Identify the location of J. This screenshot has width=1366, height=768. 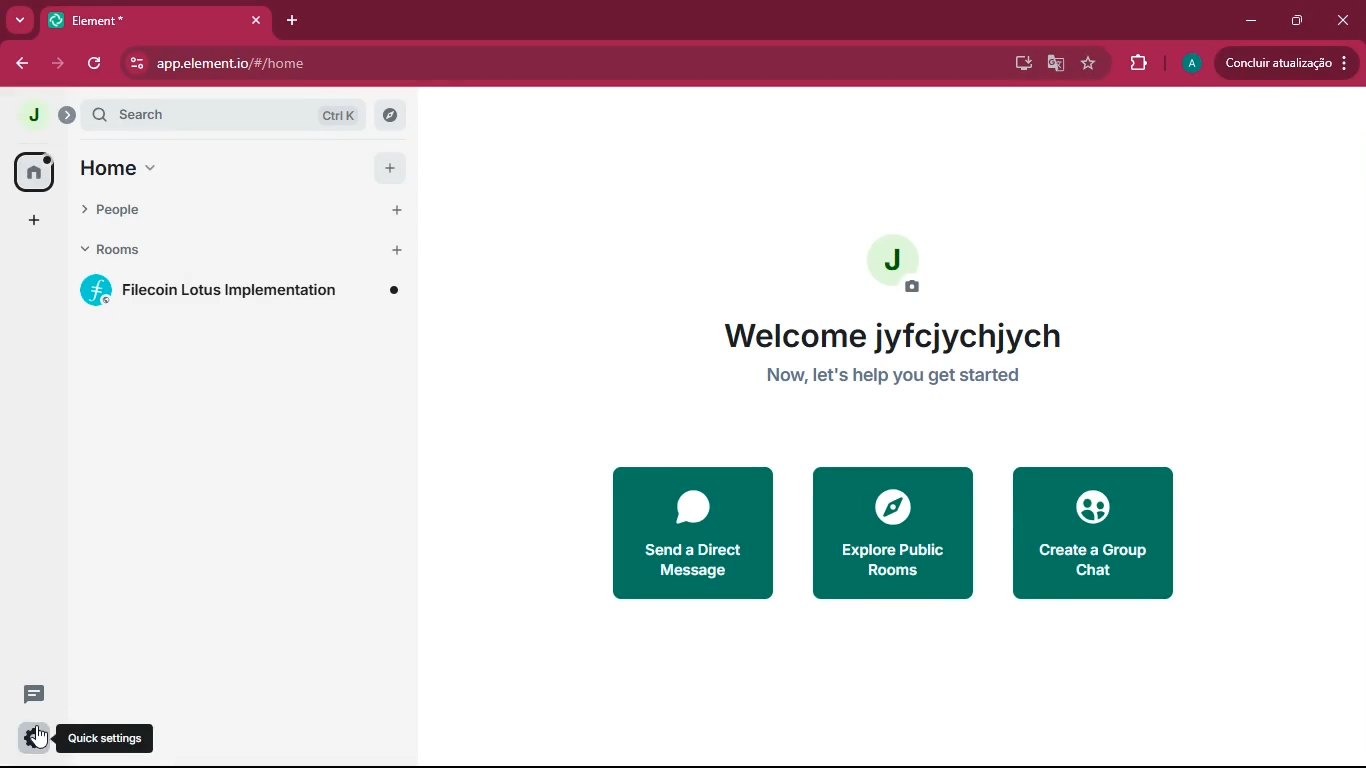
(43, 111).